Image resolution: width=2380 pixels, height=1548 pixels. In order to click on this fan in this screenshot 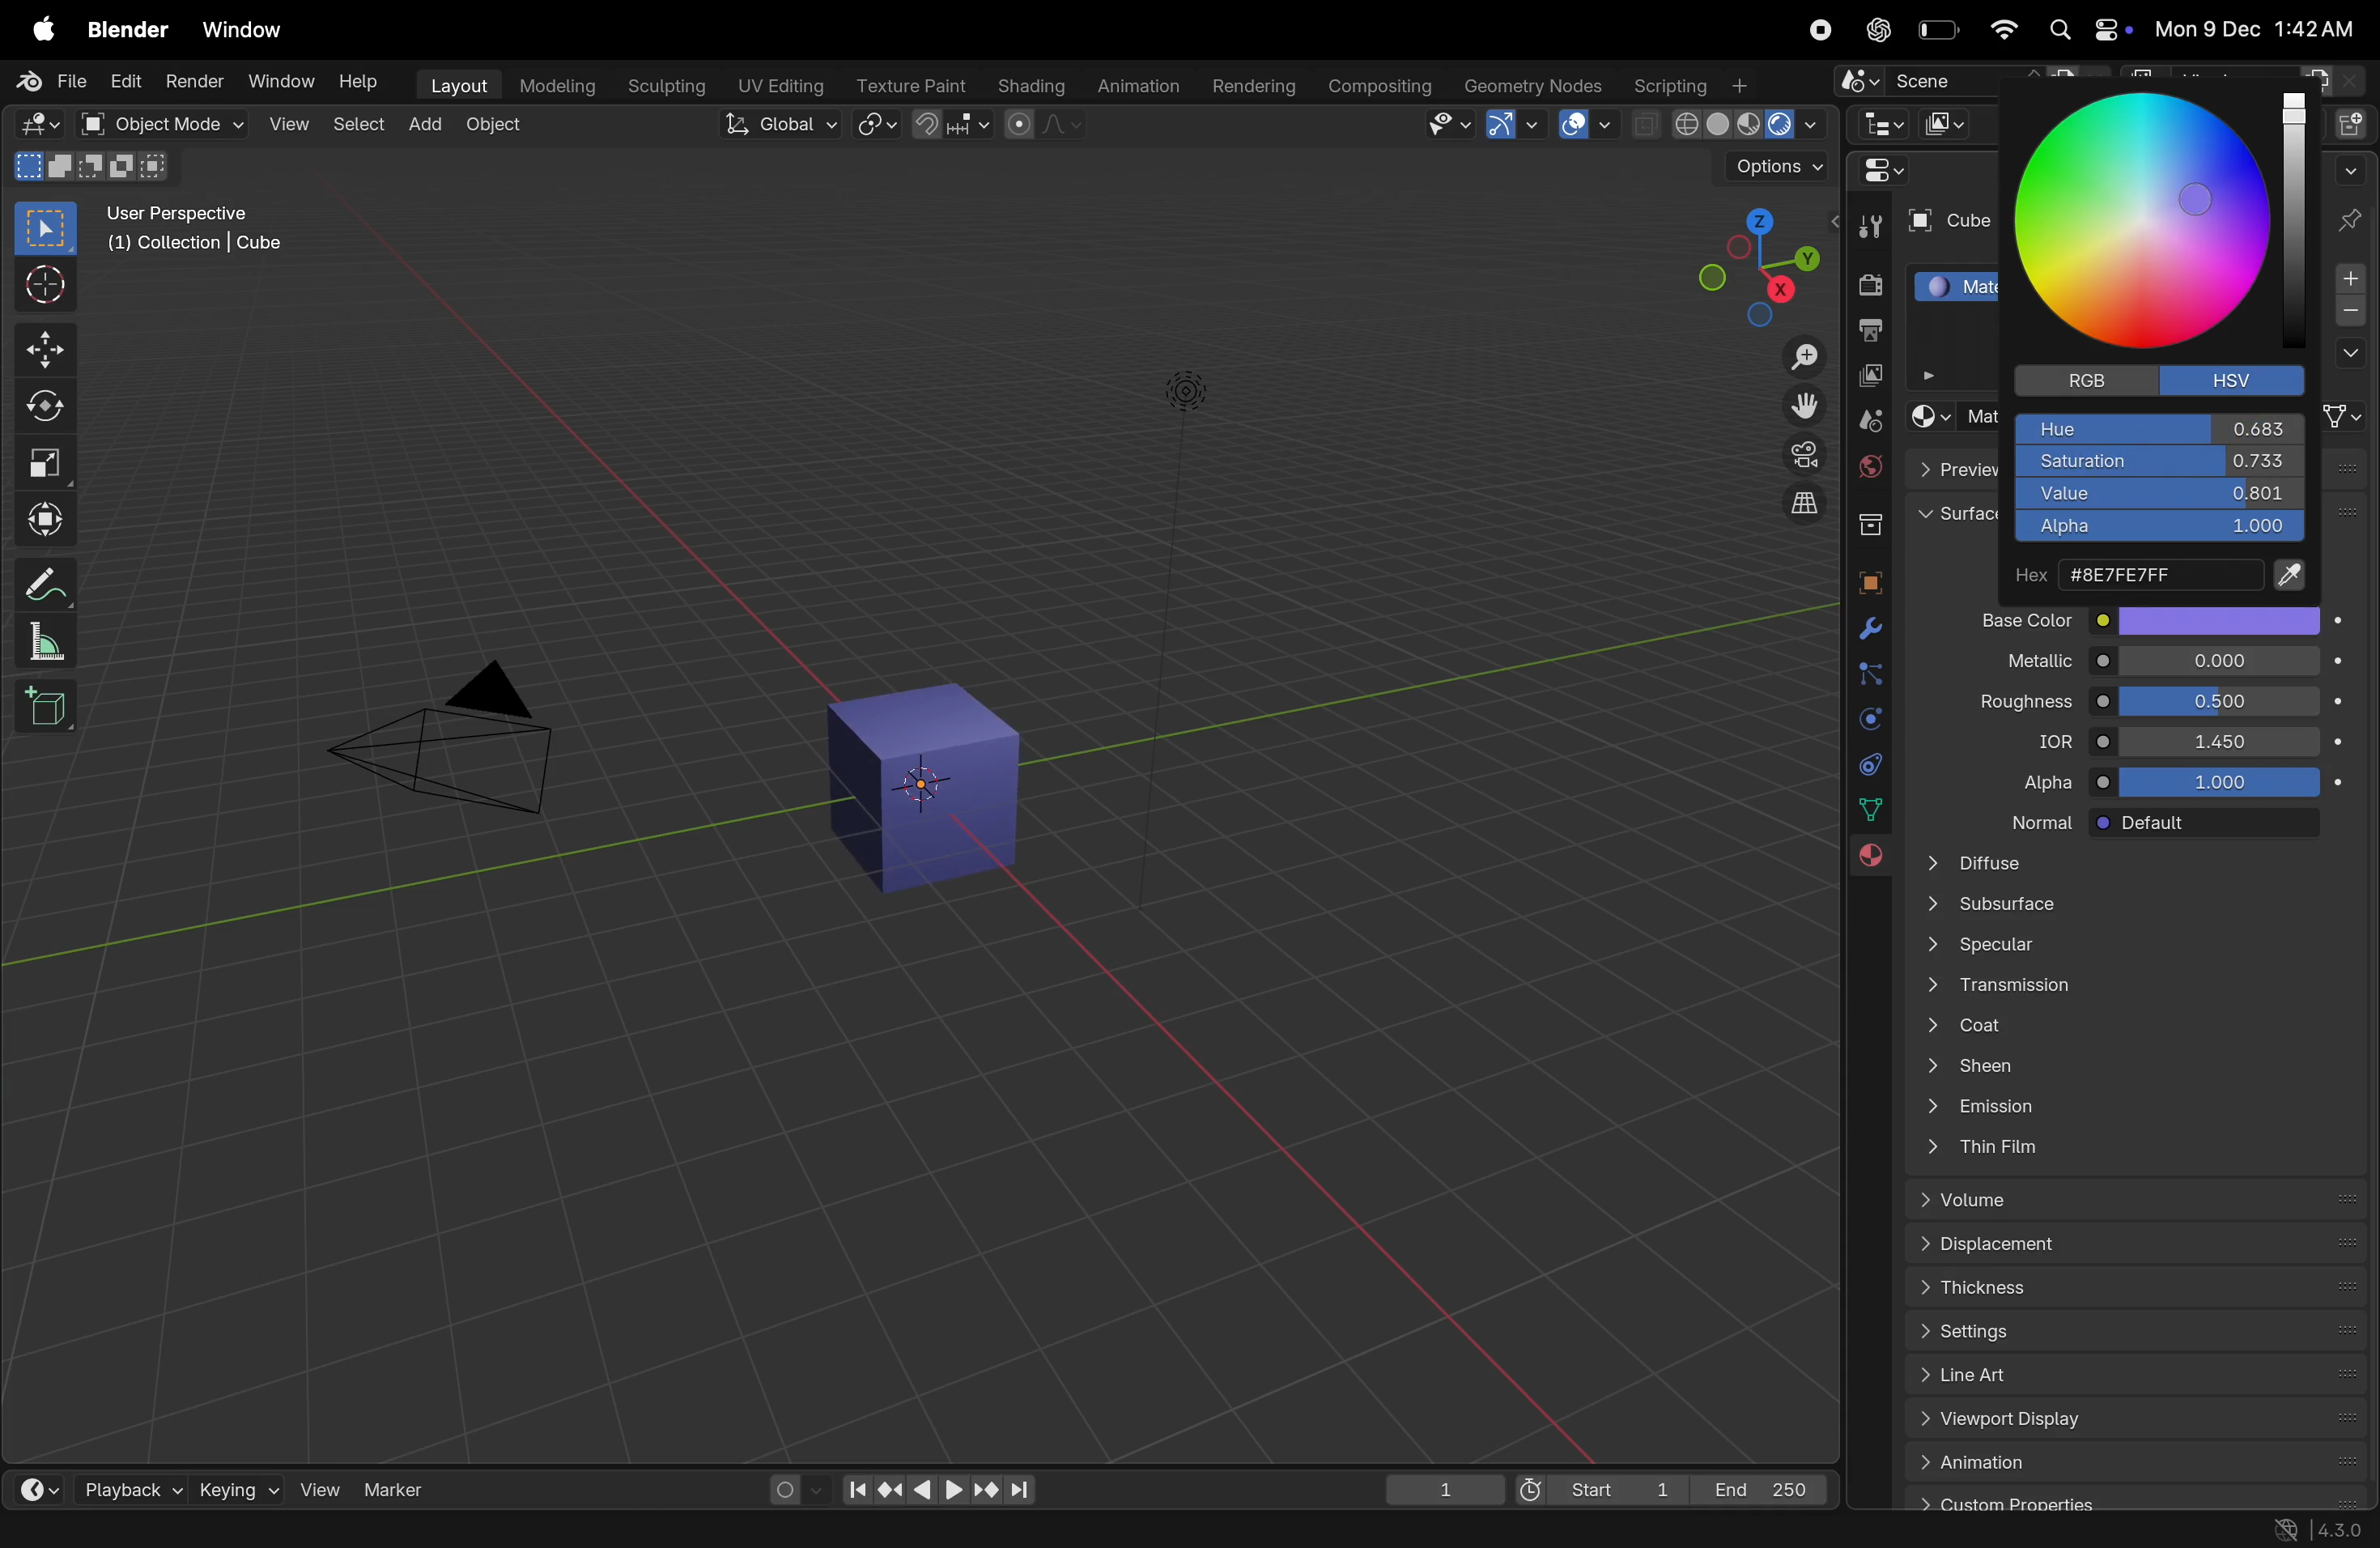, I will do `click(2136, 1149)`.